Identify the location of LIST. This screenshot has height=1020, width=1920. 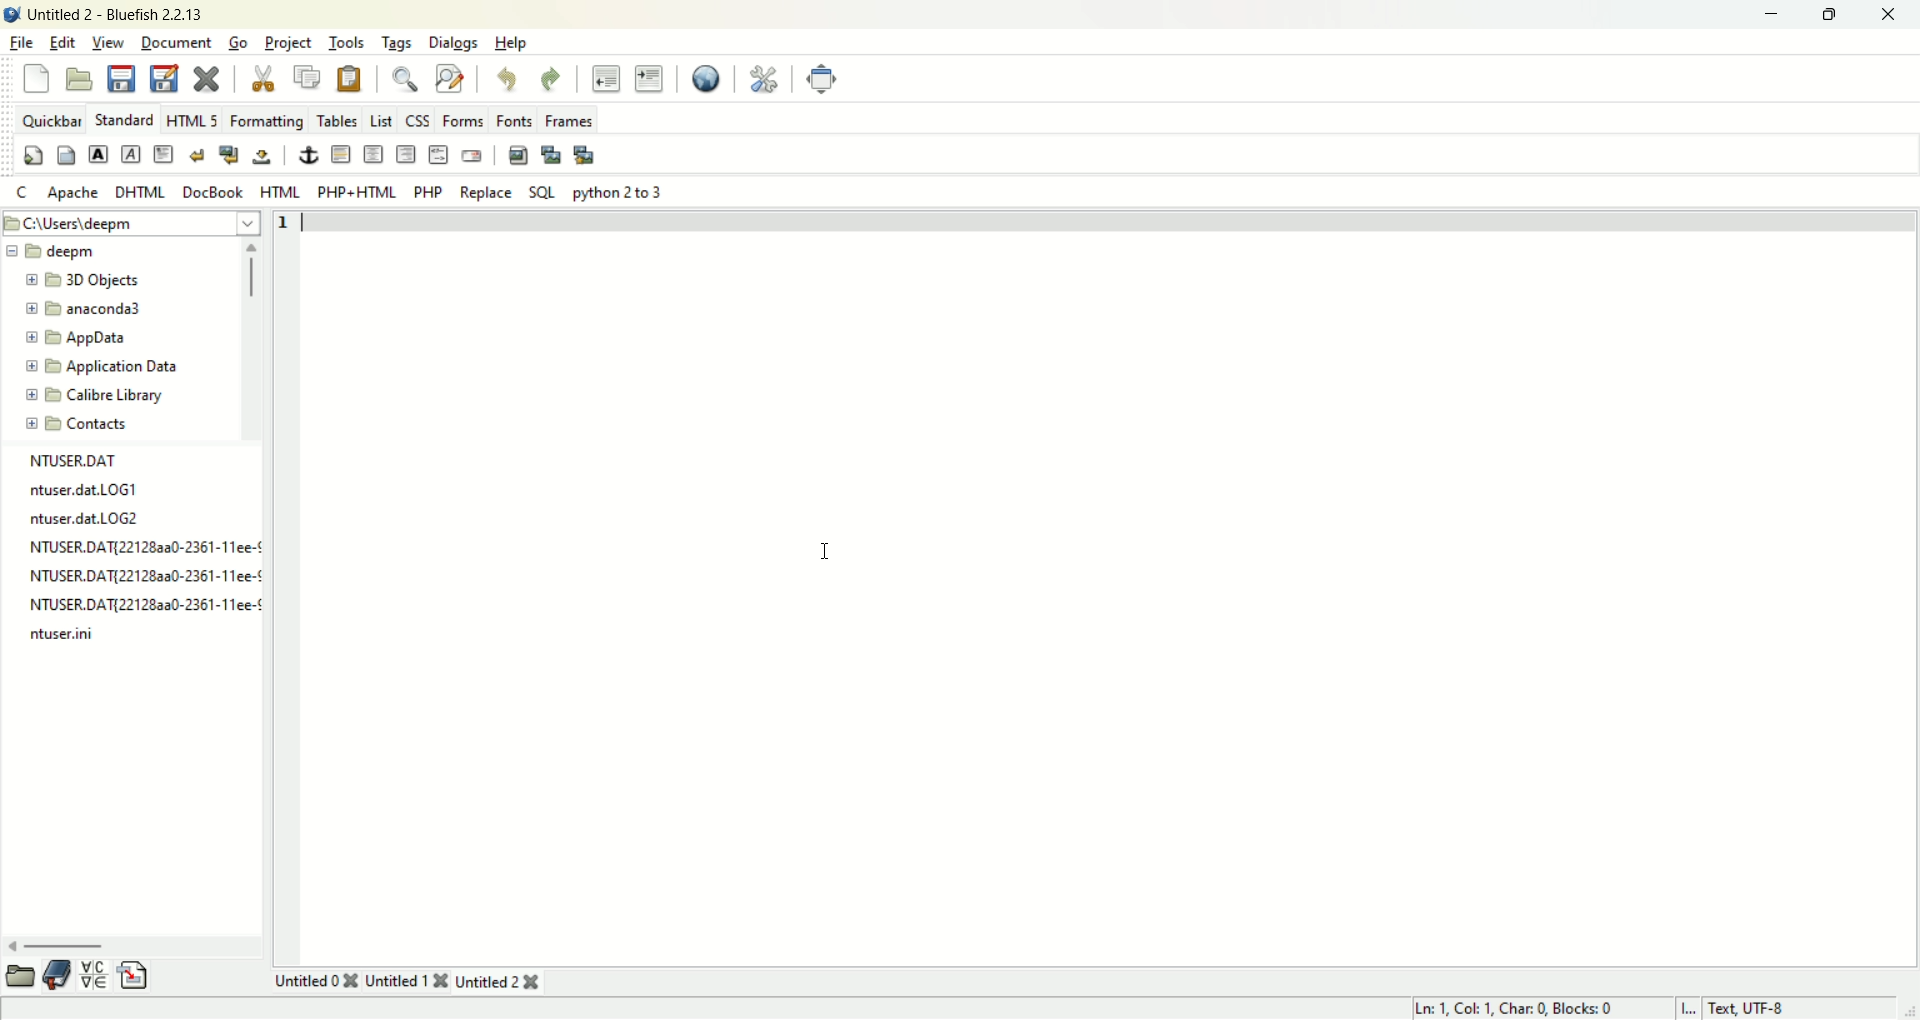
(379, 117).